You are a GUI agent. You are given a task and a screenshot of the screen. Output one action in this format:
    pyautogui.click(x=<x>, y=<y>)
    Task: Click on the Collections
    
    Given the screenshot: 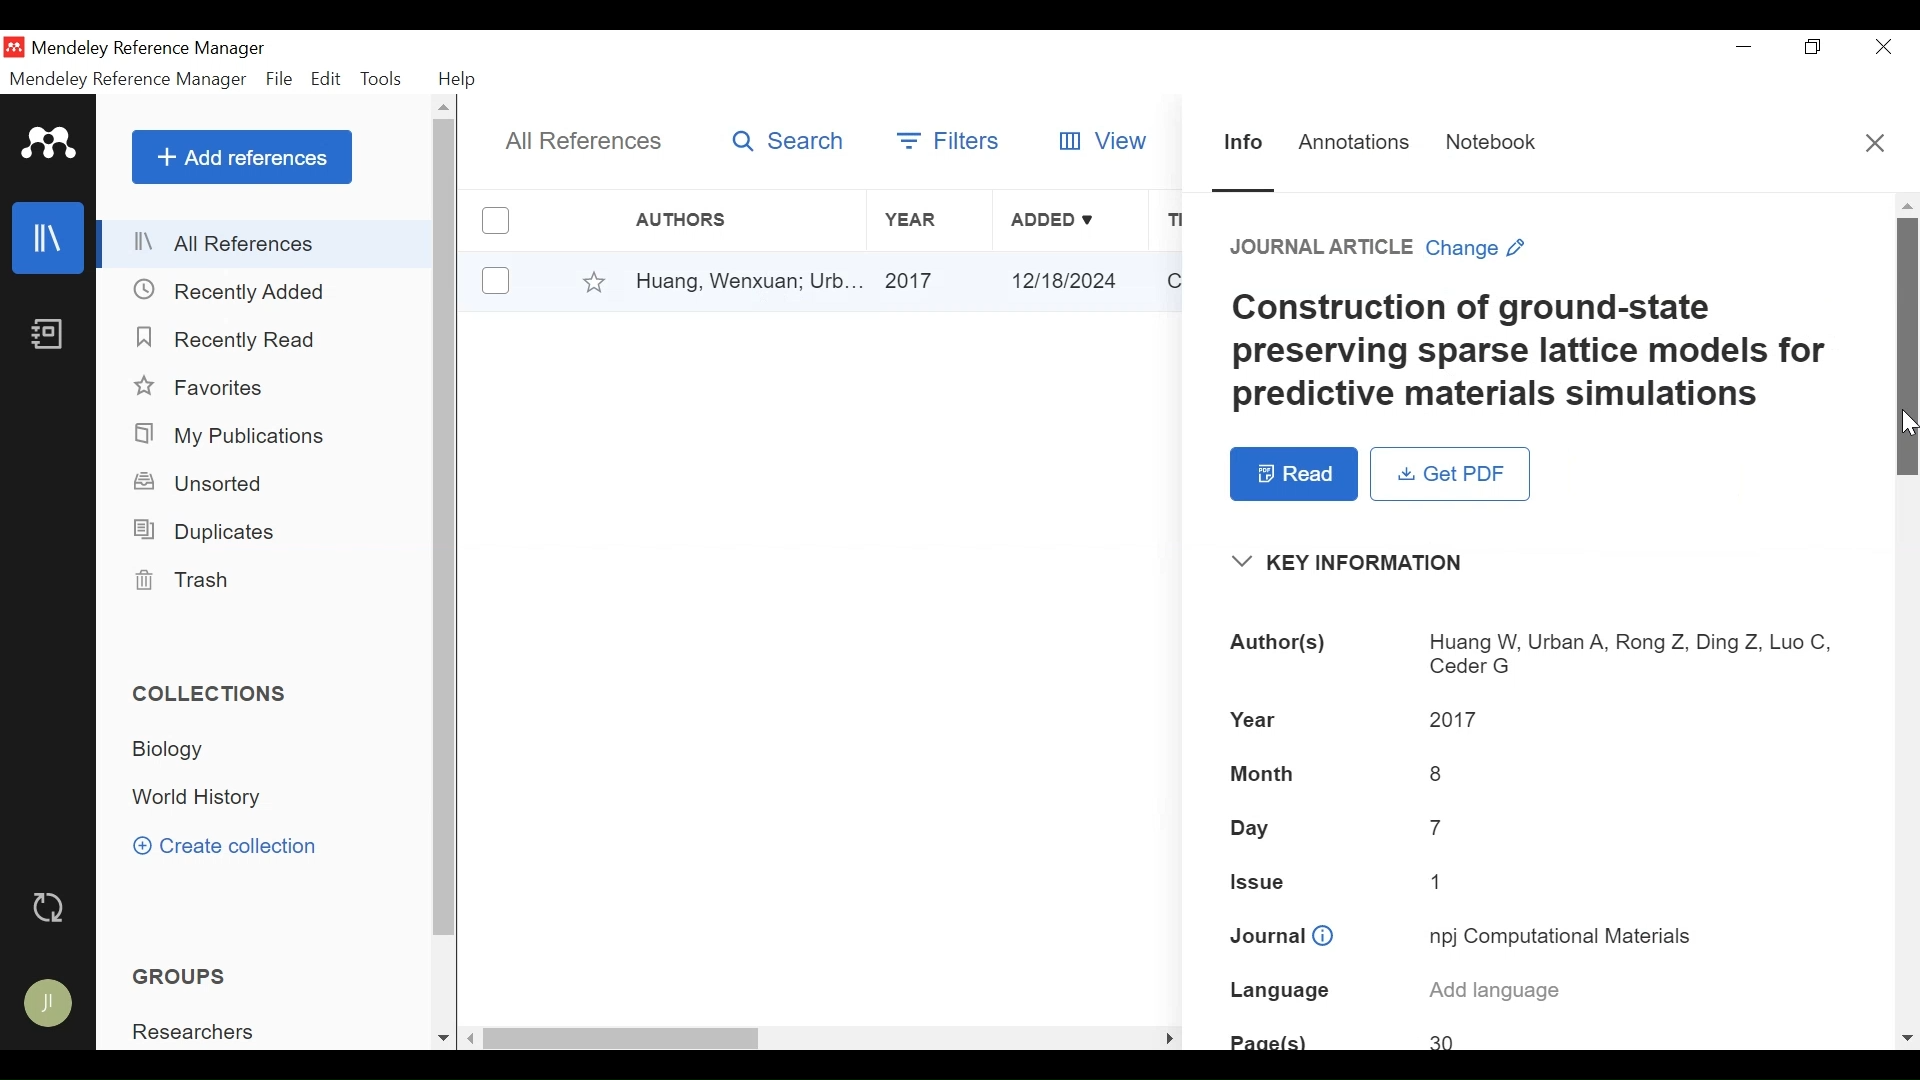 What is the action you would take?
    pyautogui.click(x=219, y=694)
    